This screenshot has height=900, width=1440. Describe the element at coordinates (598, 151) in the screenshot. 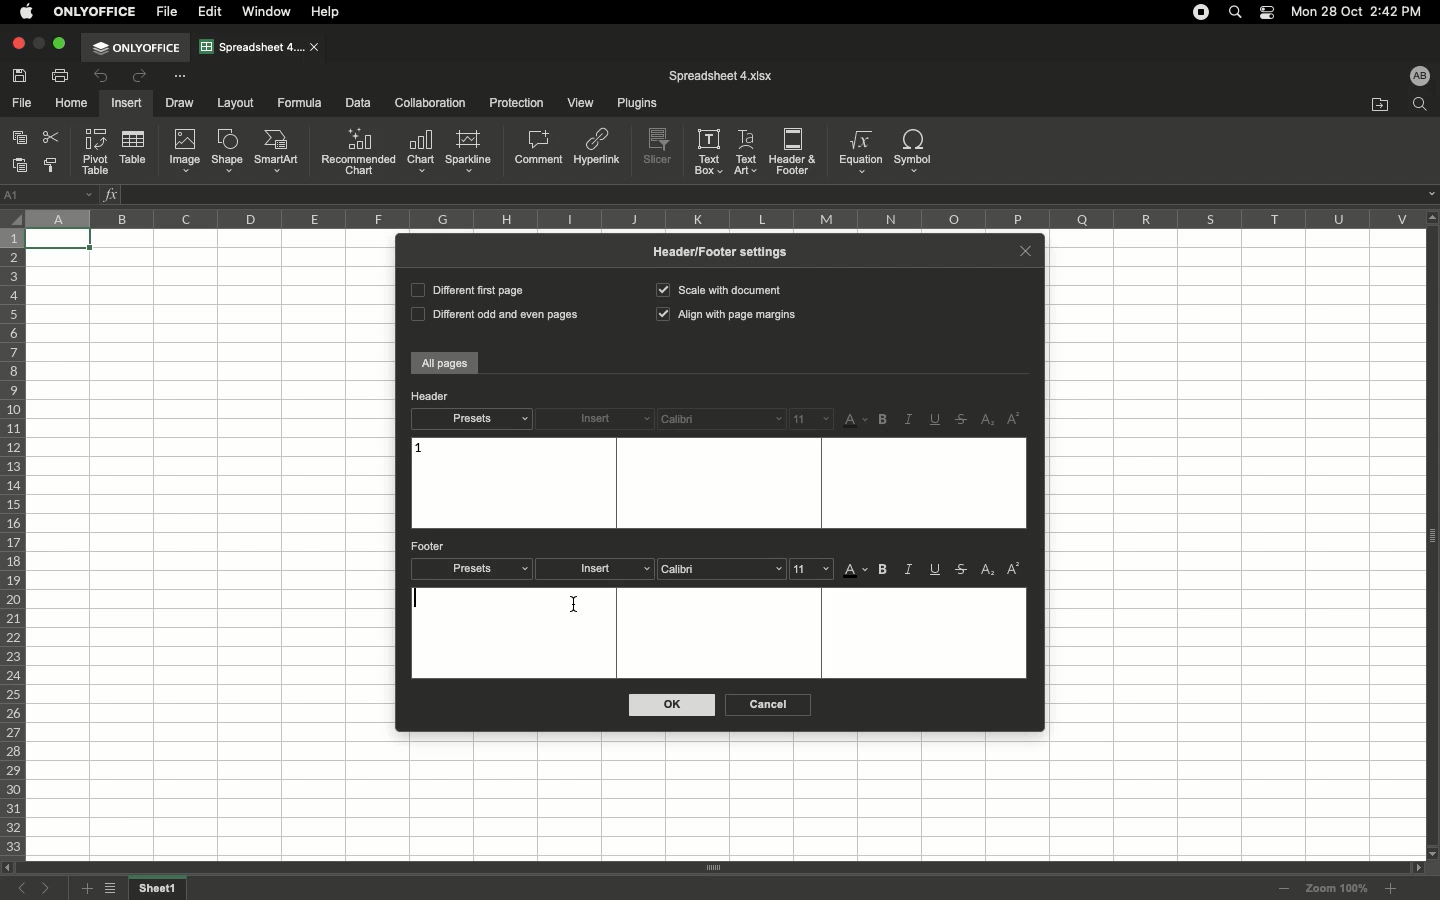

I see `Hyperlink` at that location.